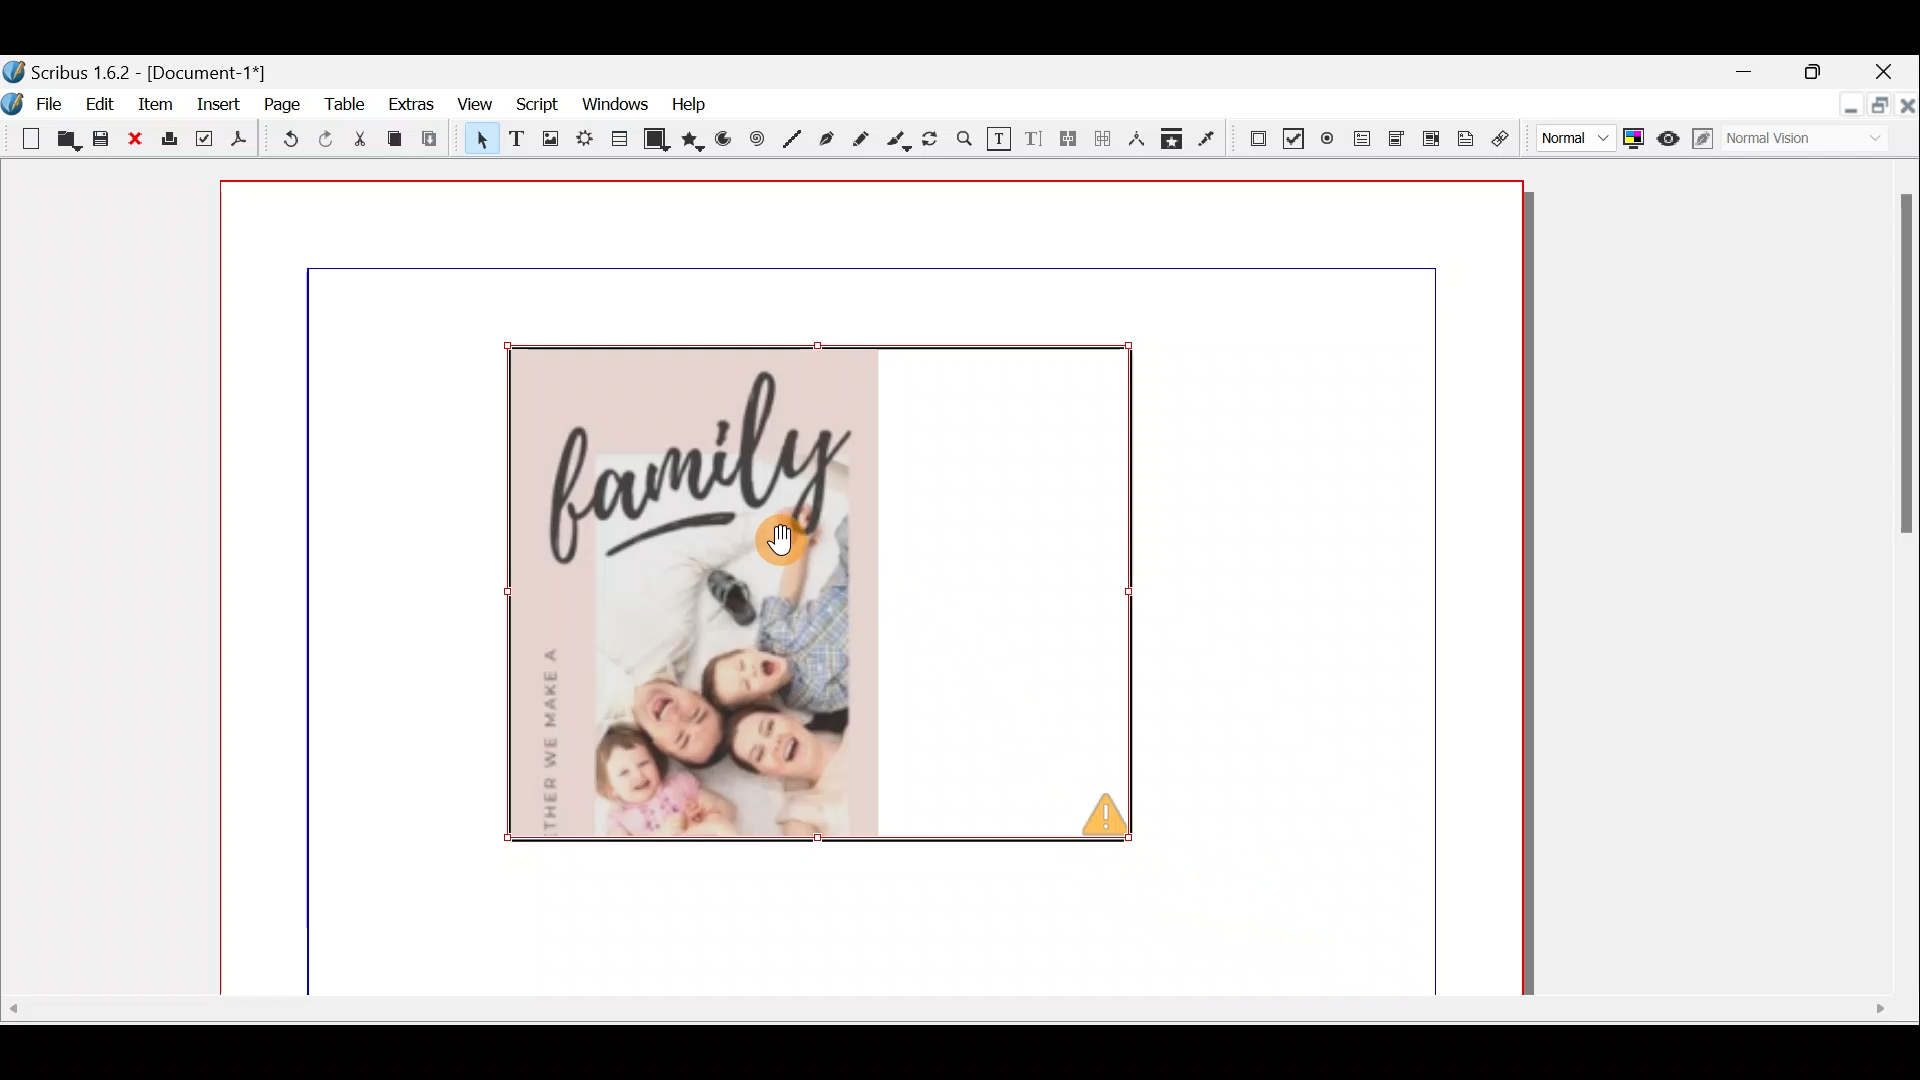 The width and height of the screenshot is (1920, 1080). What do you see at coordinates (101, 103) in the screenshot?
I see `Edit` at bounding box center [101, 103].